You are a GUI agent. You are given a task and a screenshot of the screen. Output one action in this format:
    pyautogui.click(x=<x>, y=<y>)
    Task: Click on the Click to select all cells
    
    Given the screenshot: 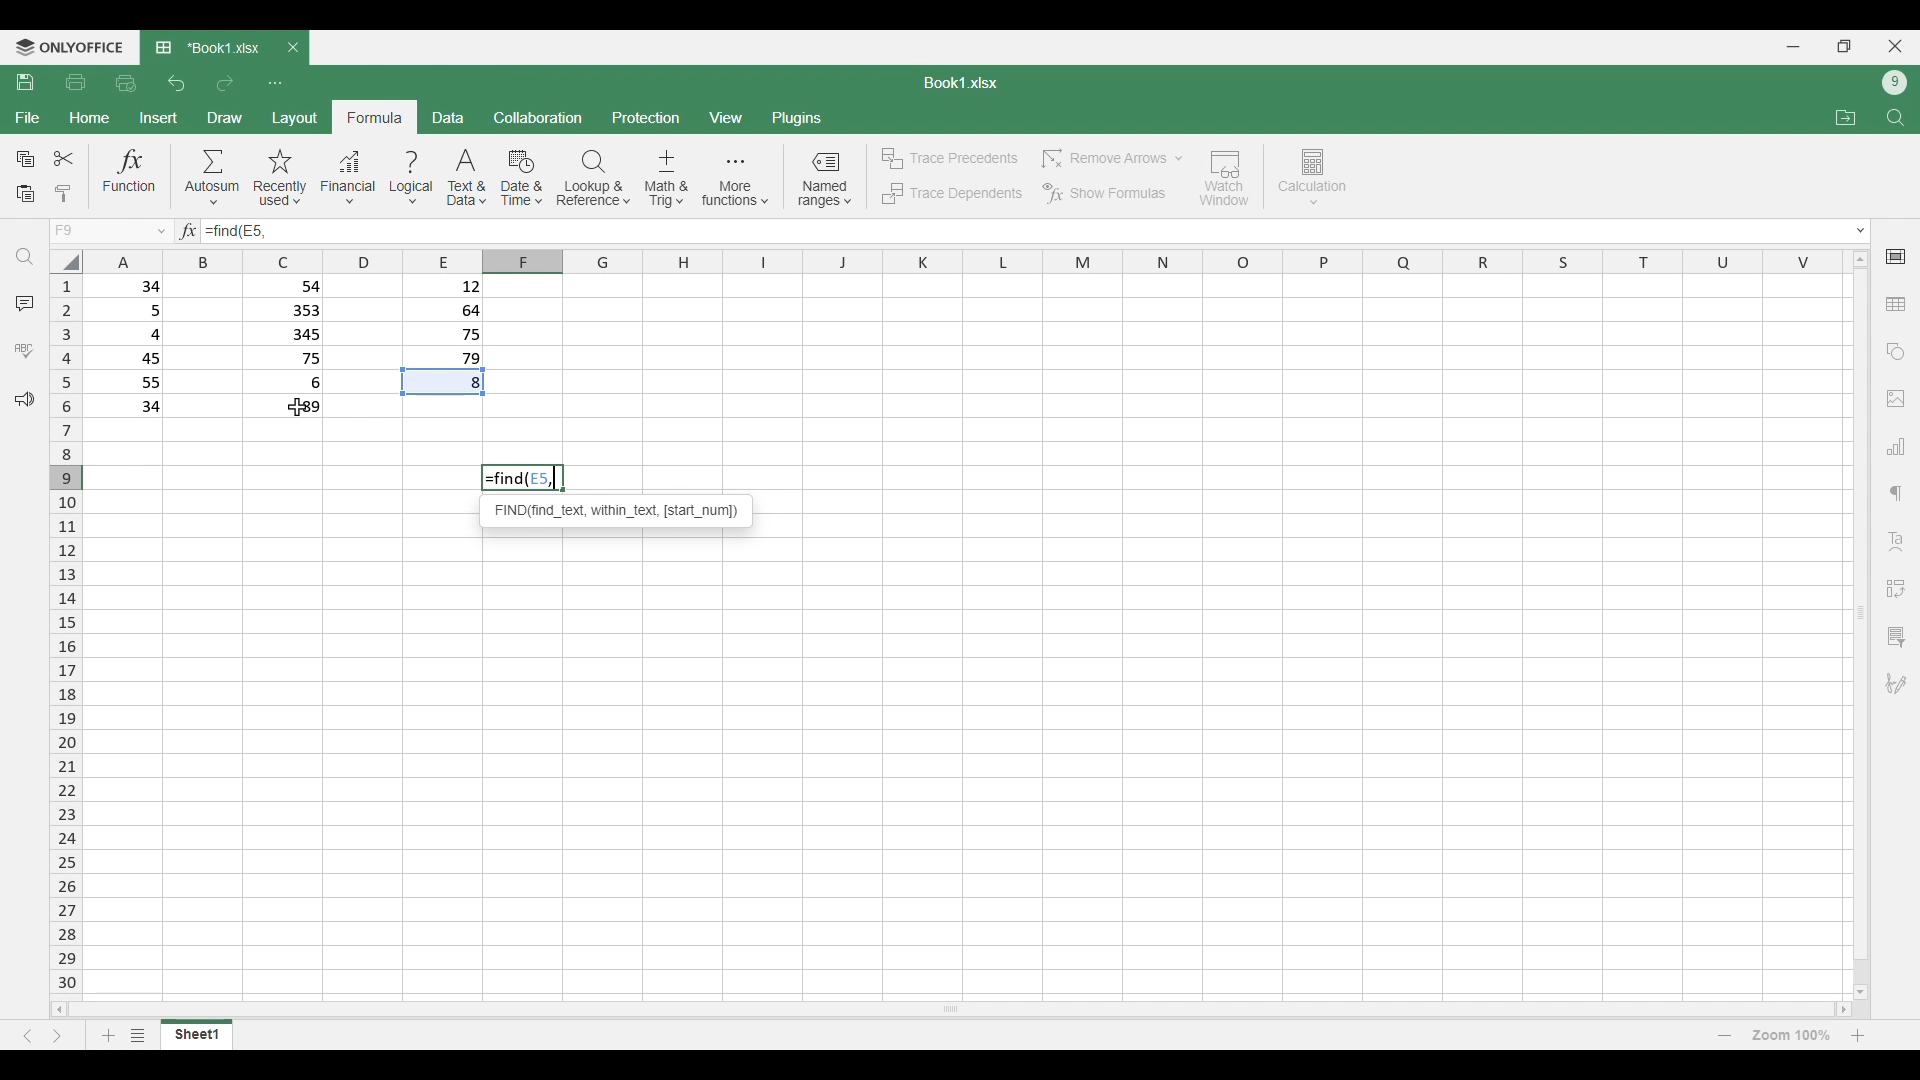 What is the action you would take?
    pyautogui.click(x=64, y=261)
    